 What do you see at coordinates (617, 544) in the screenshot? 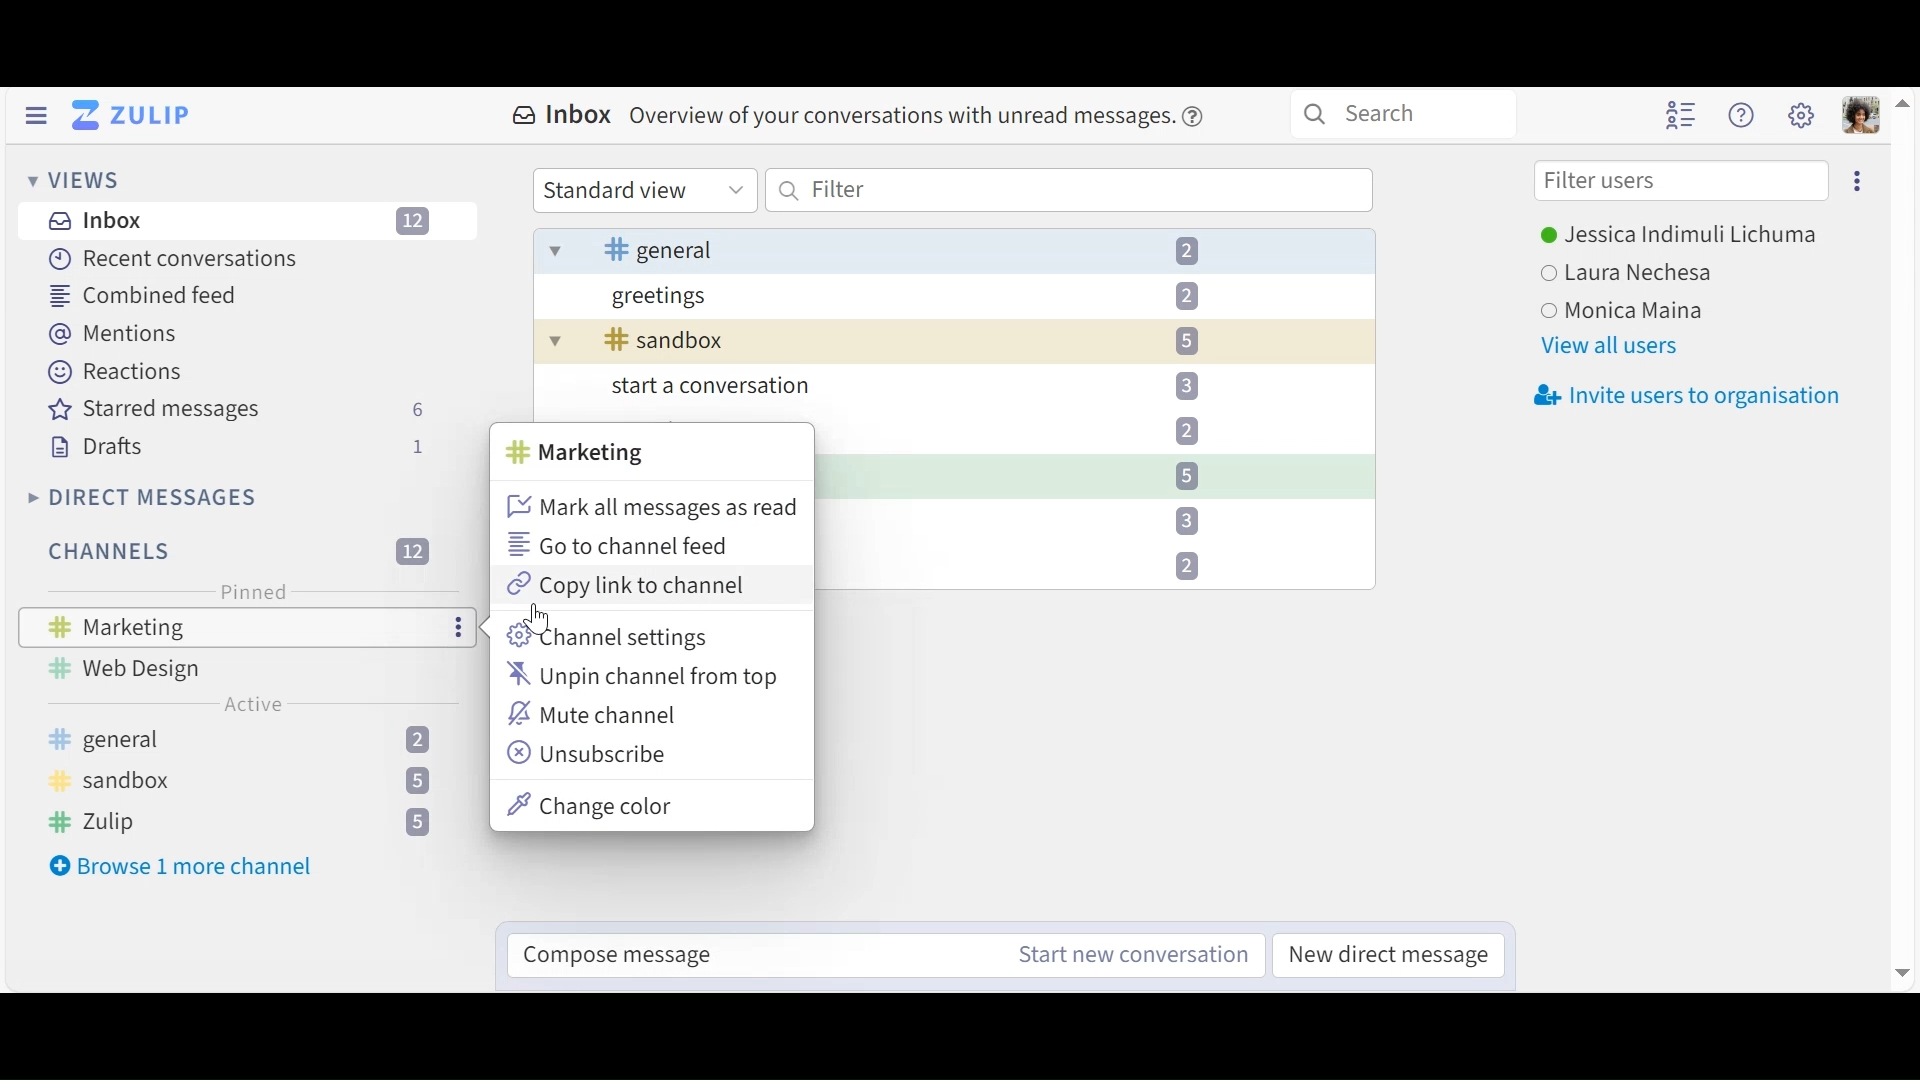
I see `Go to channel feed` at bounding box center [617, 544].